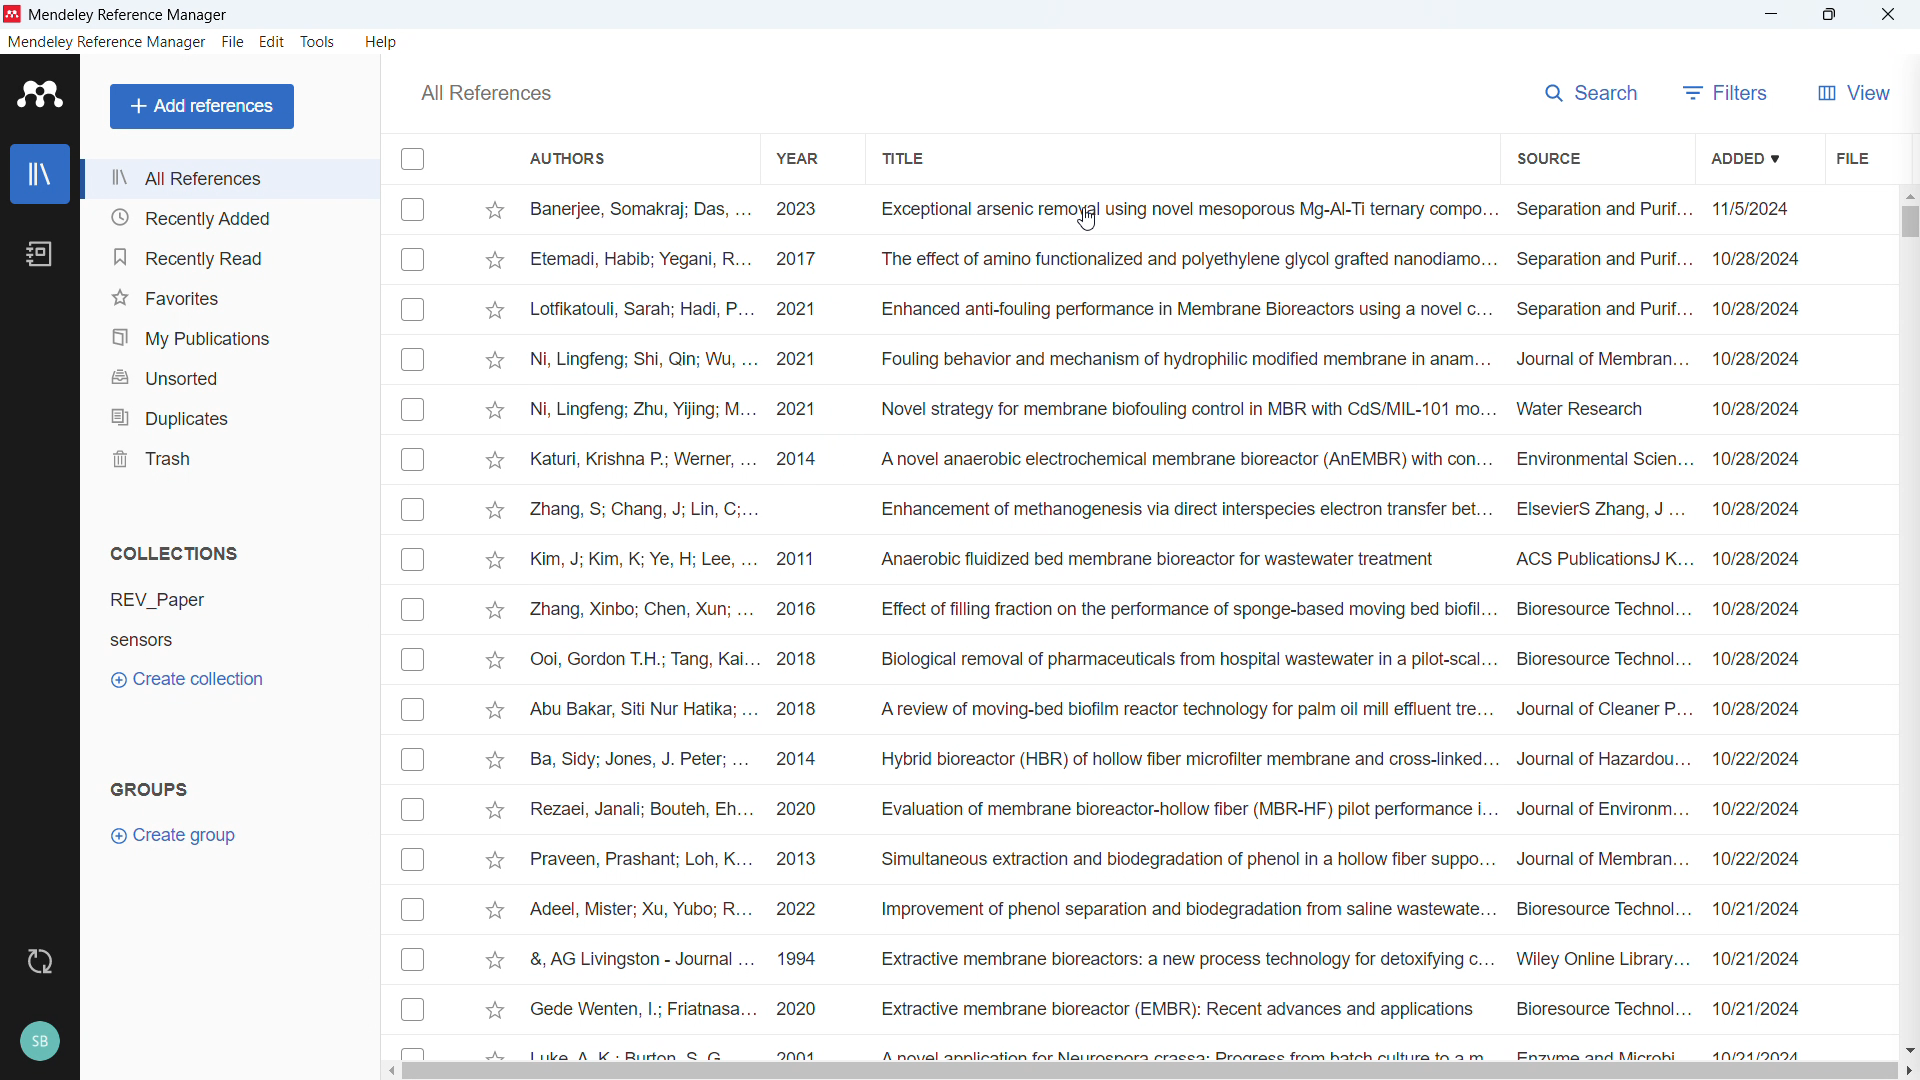 Image resolution: width=1920 pixels, height=1080 pixels. I want to click on collections, so click(177, 553).